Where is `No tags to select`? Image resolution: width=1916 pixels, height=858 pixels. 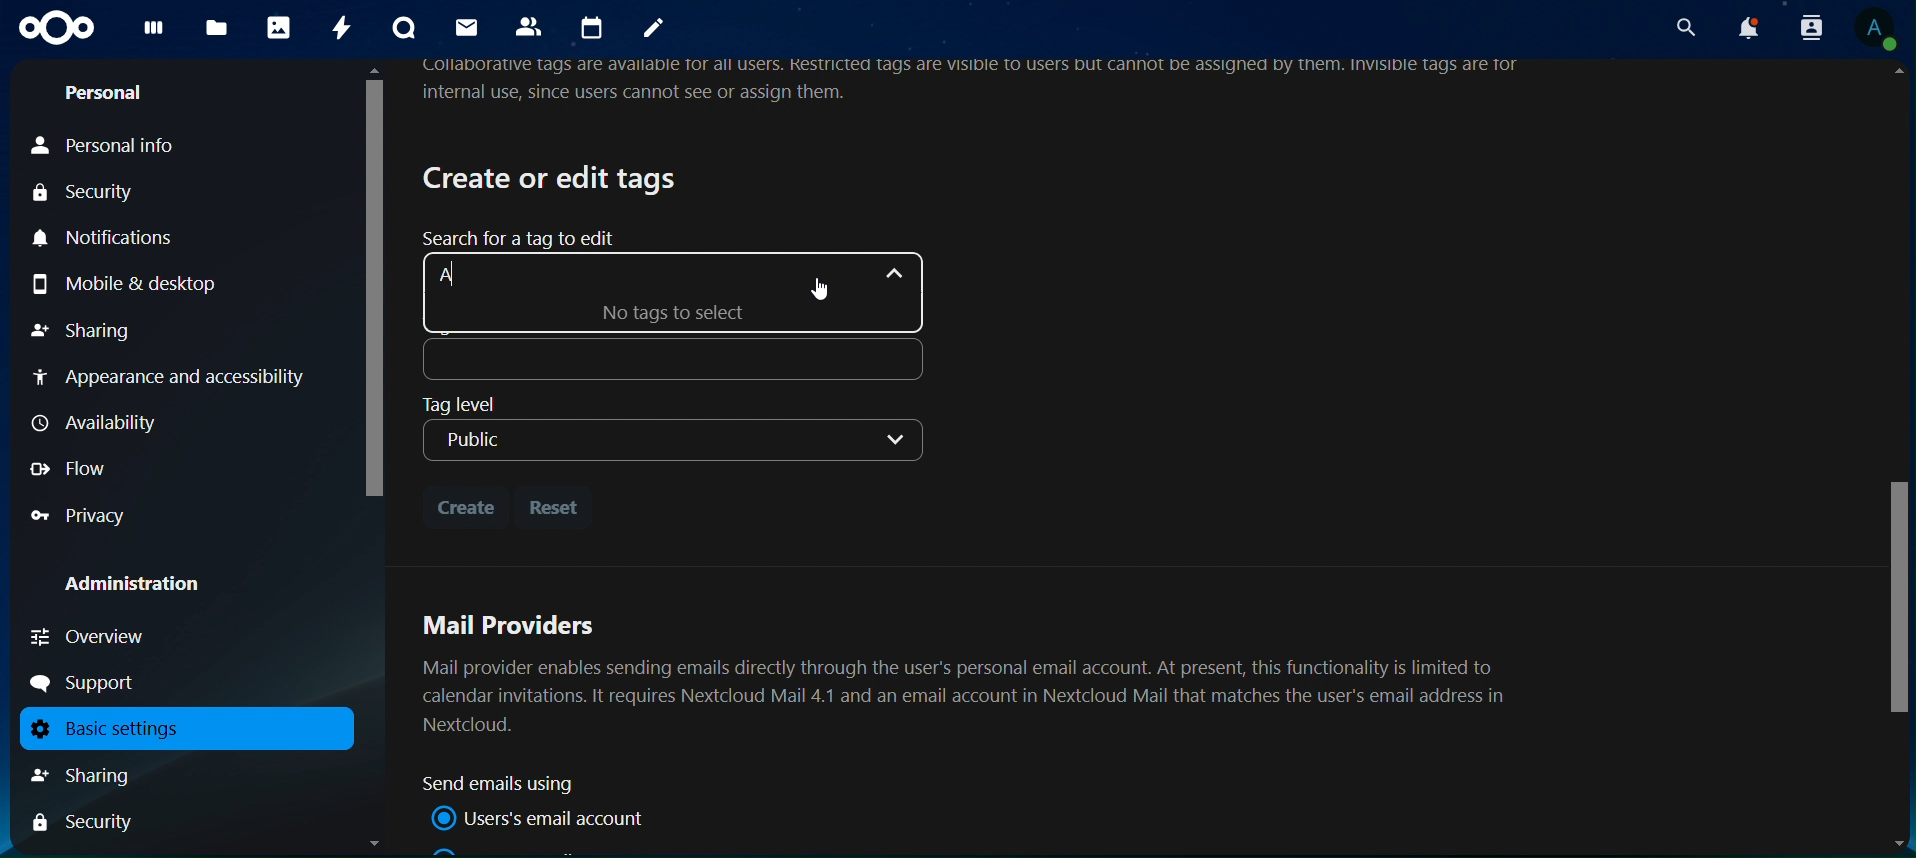 No tags to select is located at coordinates (711, 312).